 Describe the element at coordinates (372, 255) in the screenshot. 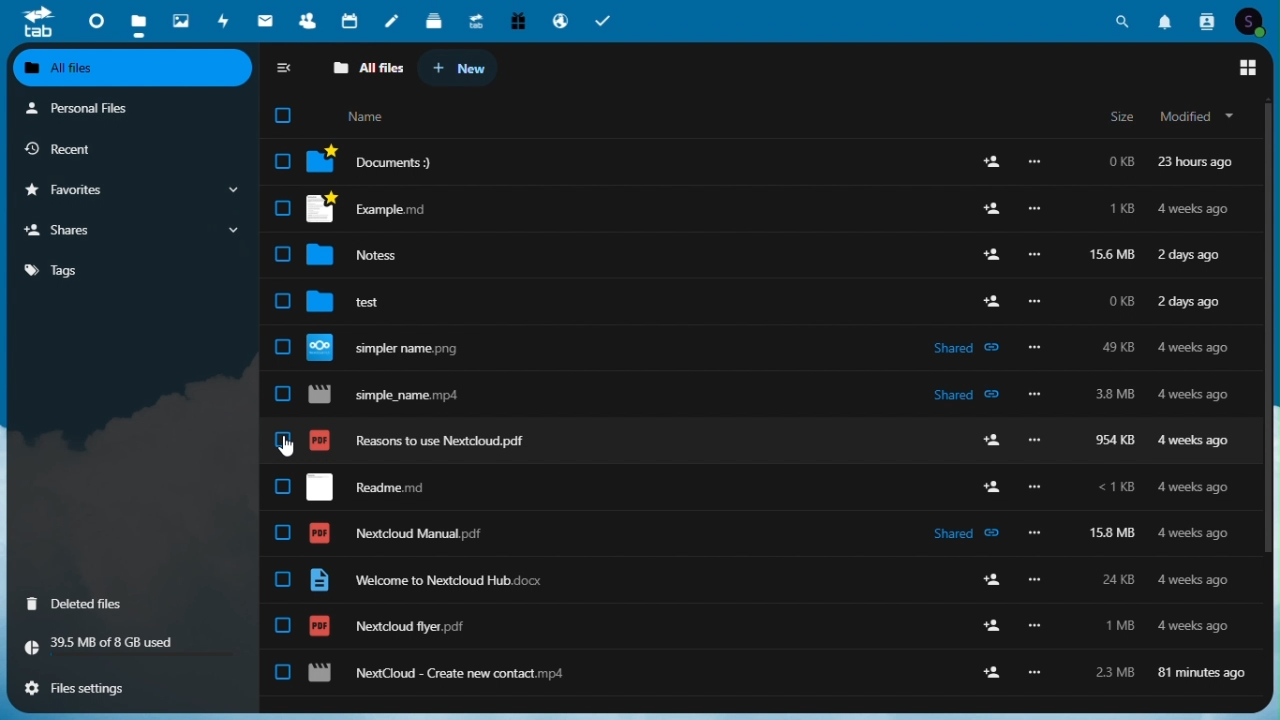

I see `notes` at that location.